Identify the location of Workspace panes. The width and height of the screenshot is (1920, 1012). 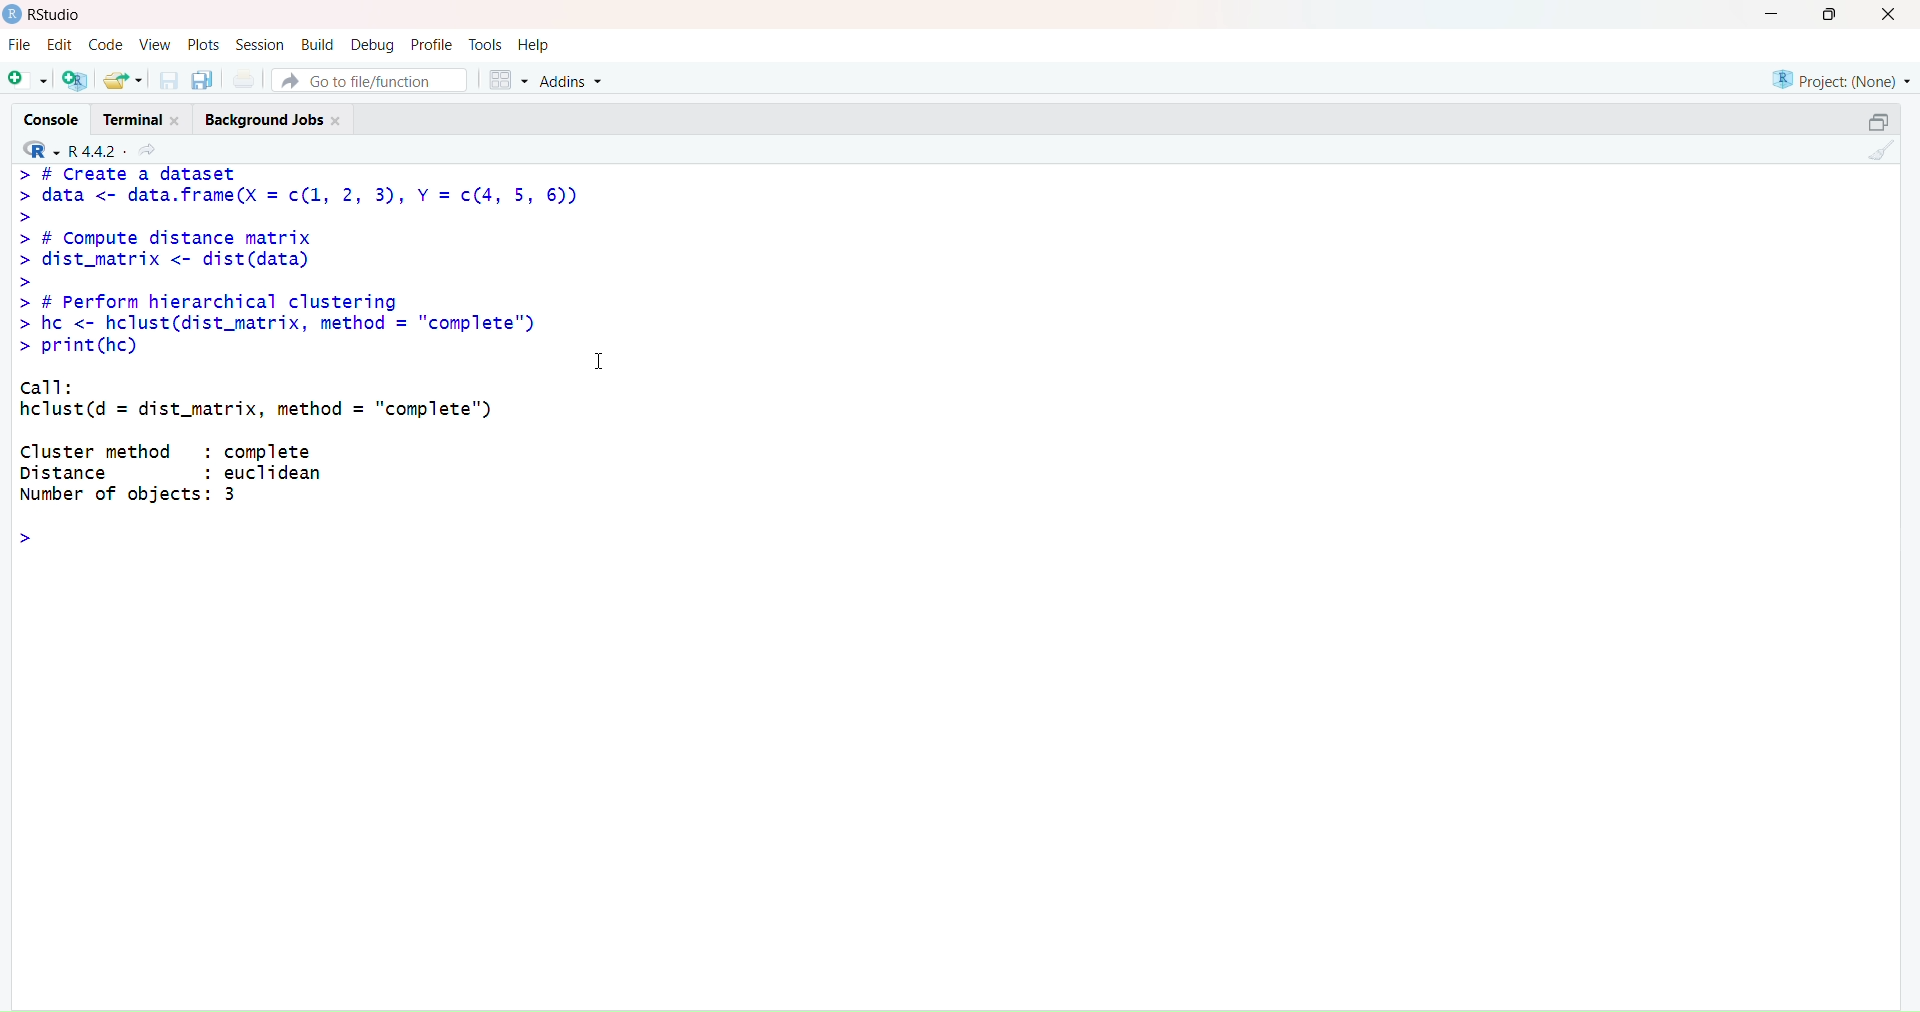
(509, 77).